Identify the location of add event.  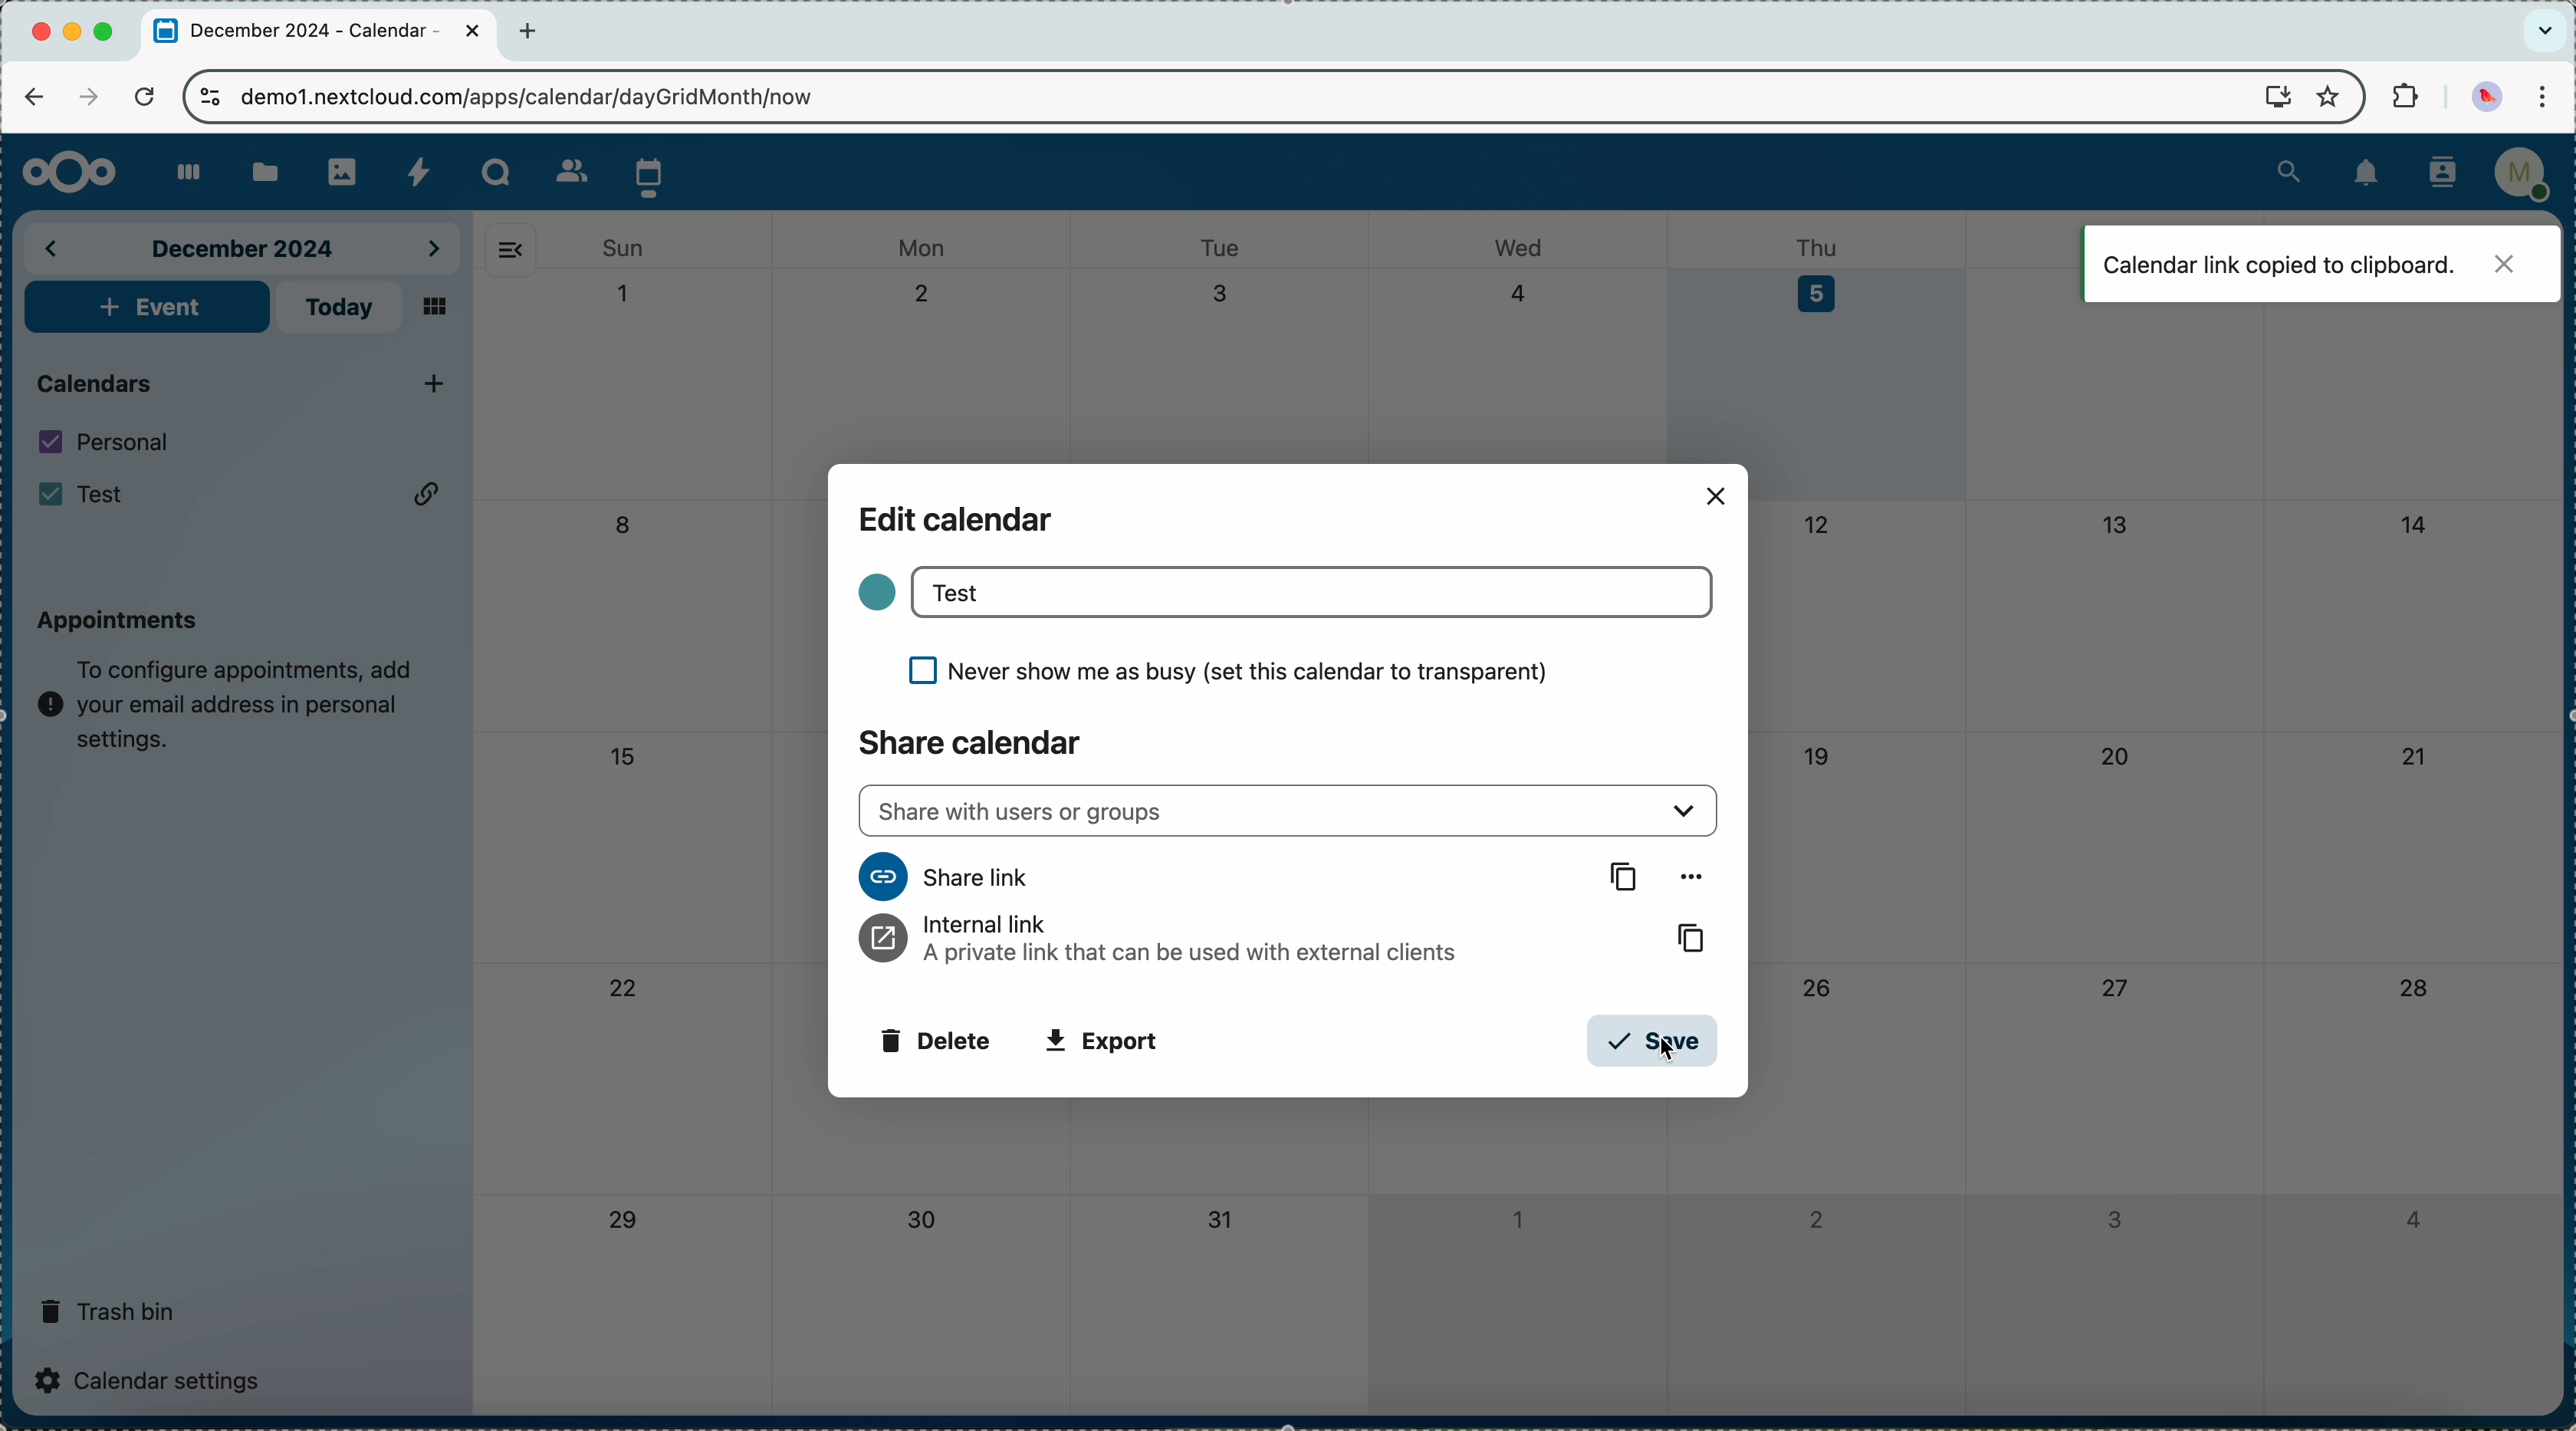
(146, 307).